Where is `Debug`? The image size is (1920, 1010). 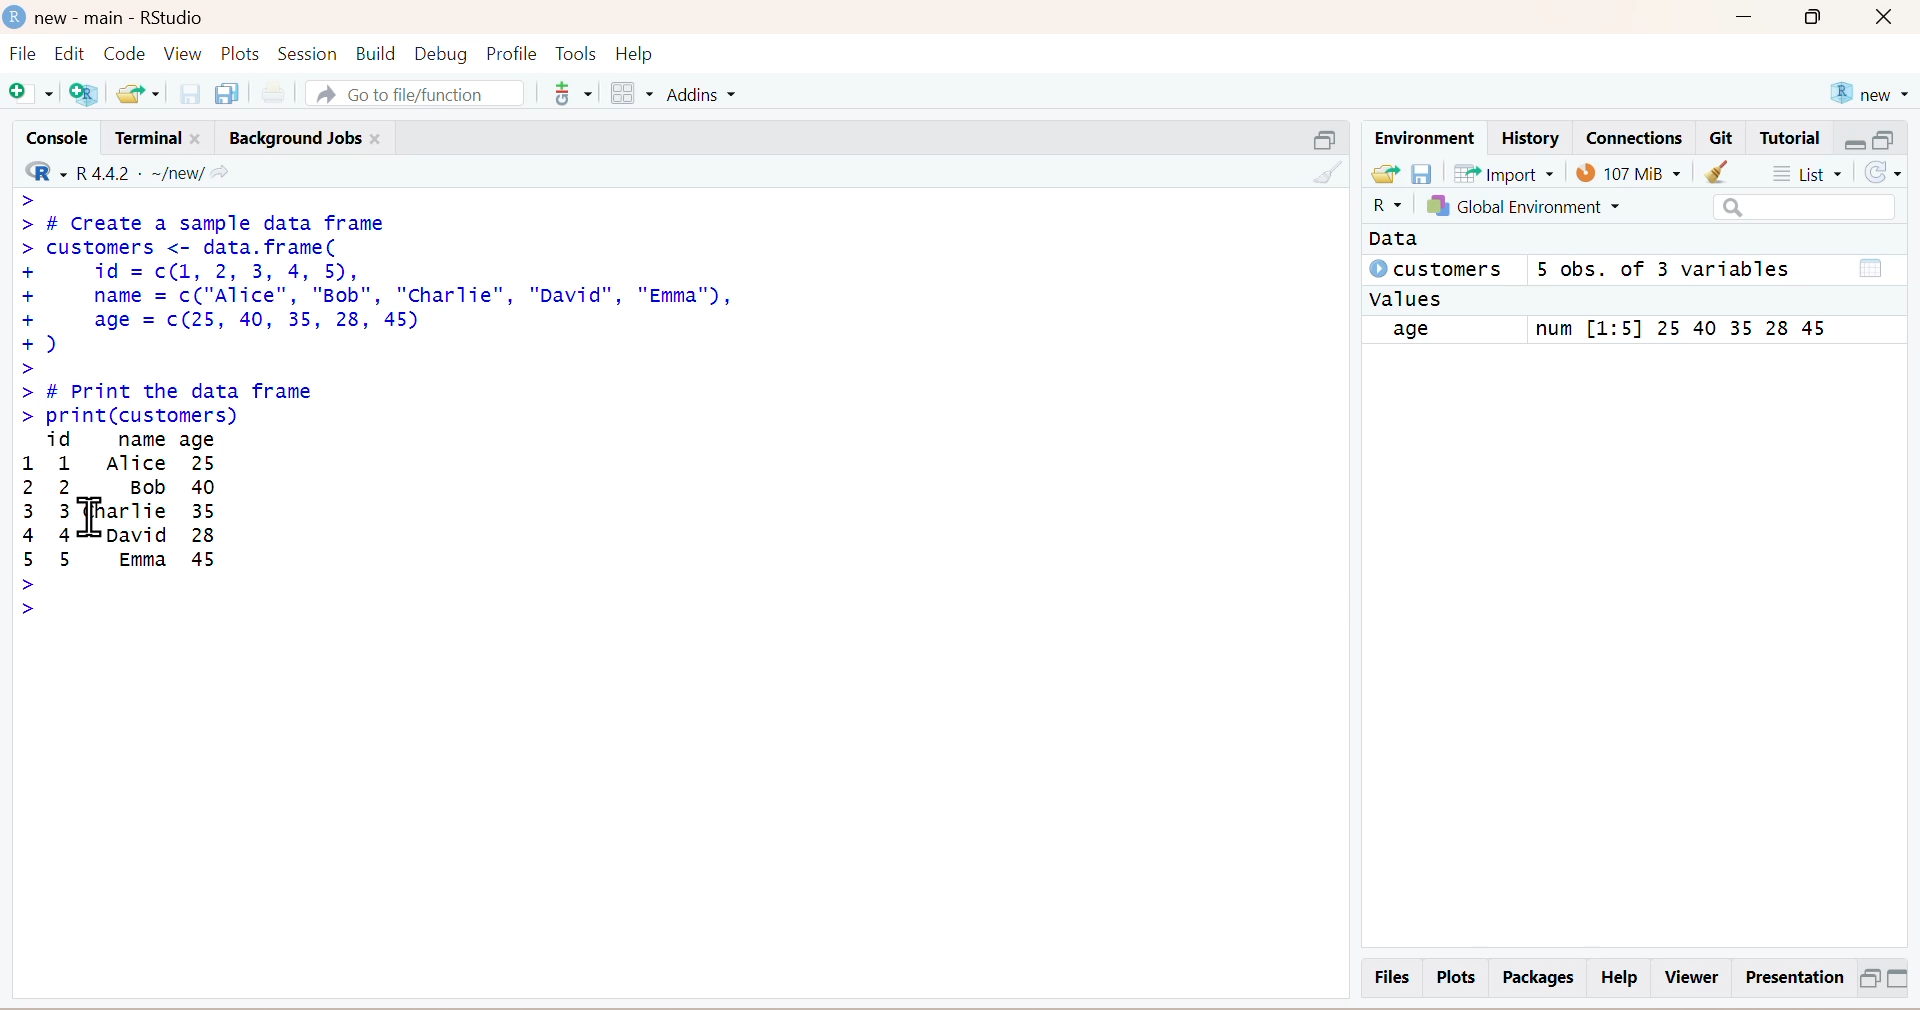
Debug is located at coordinates (440, 52).